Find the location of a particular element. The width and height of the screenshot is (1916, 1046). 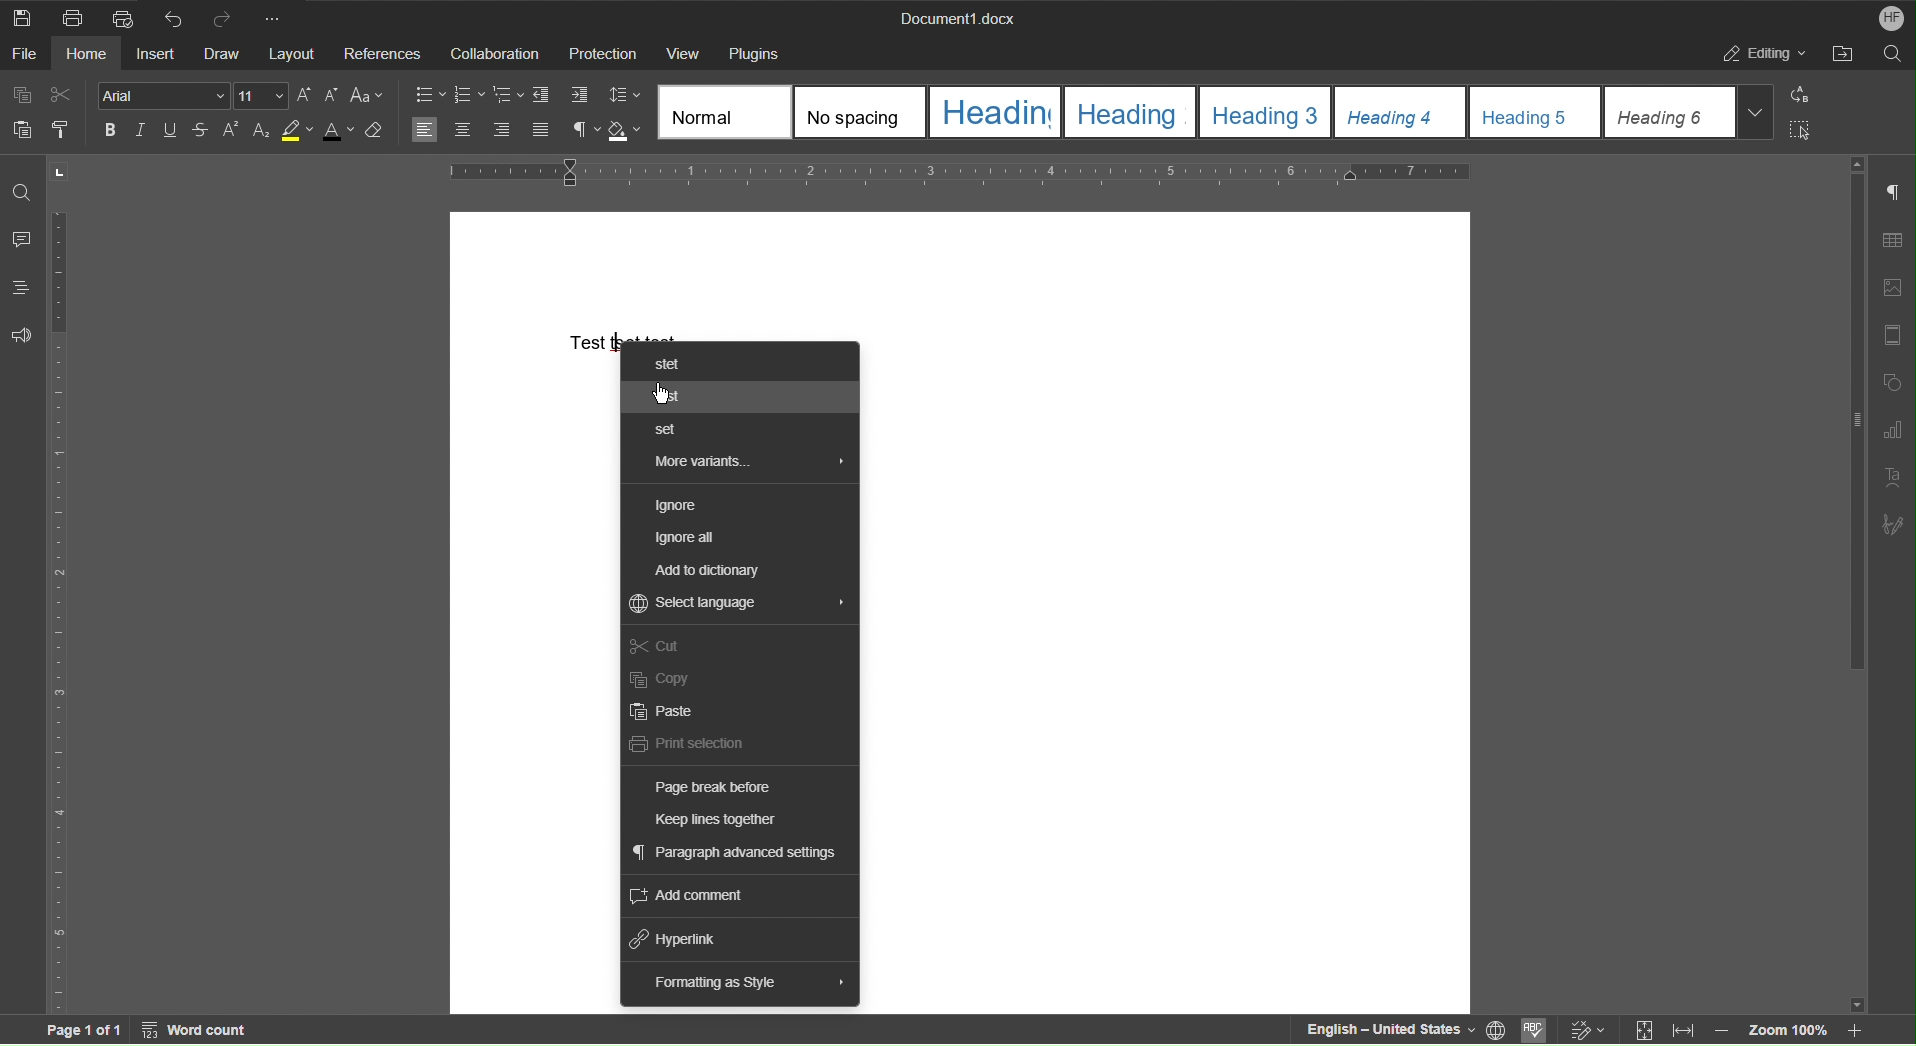

Spellcheck is located at coordinates (1538, 1032).